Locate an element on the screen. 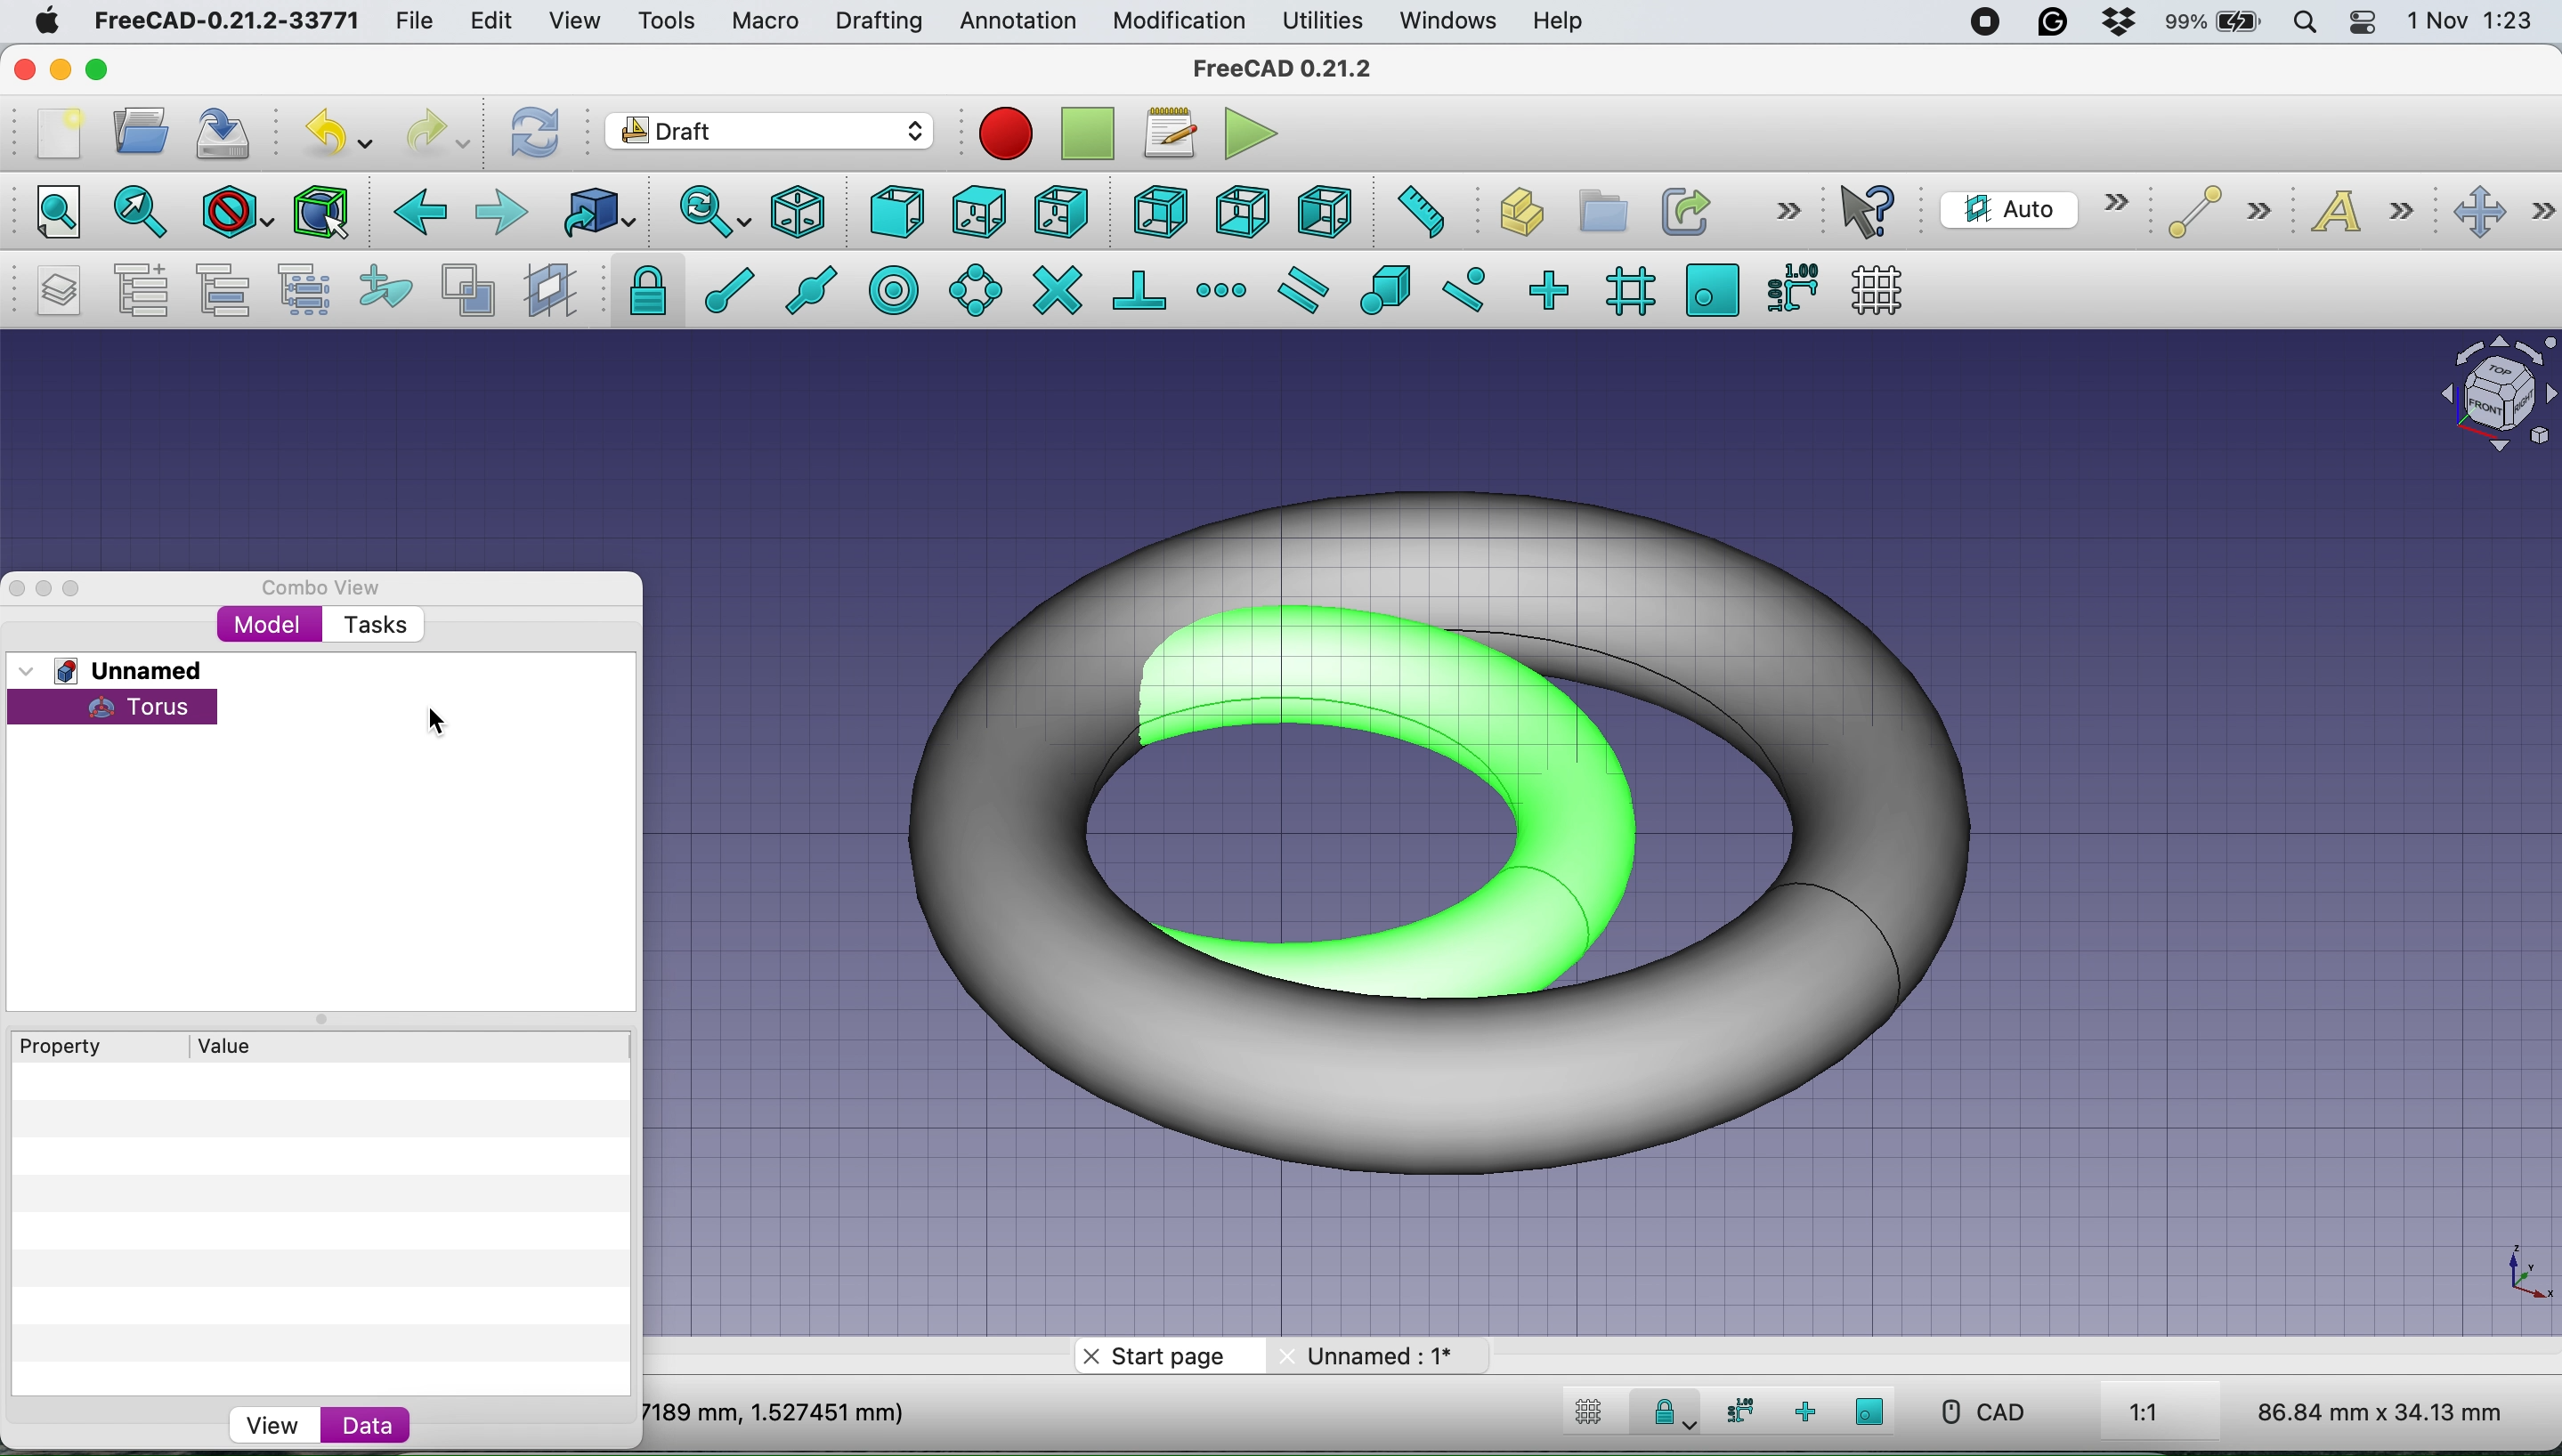  start page is located at coordinates (1165, 1357).